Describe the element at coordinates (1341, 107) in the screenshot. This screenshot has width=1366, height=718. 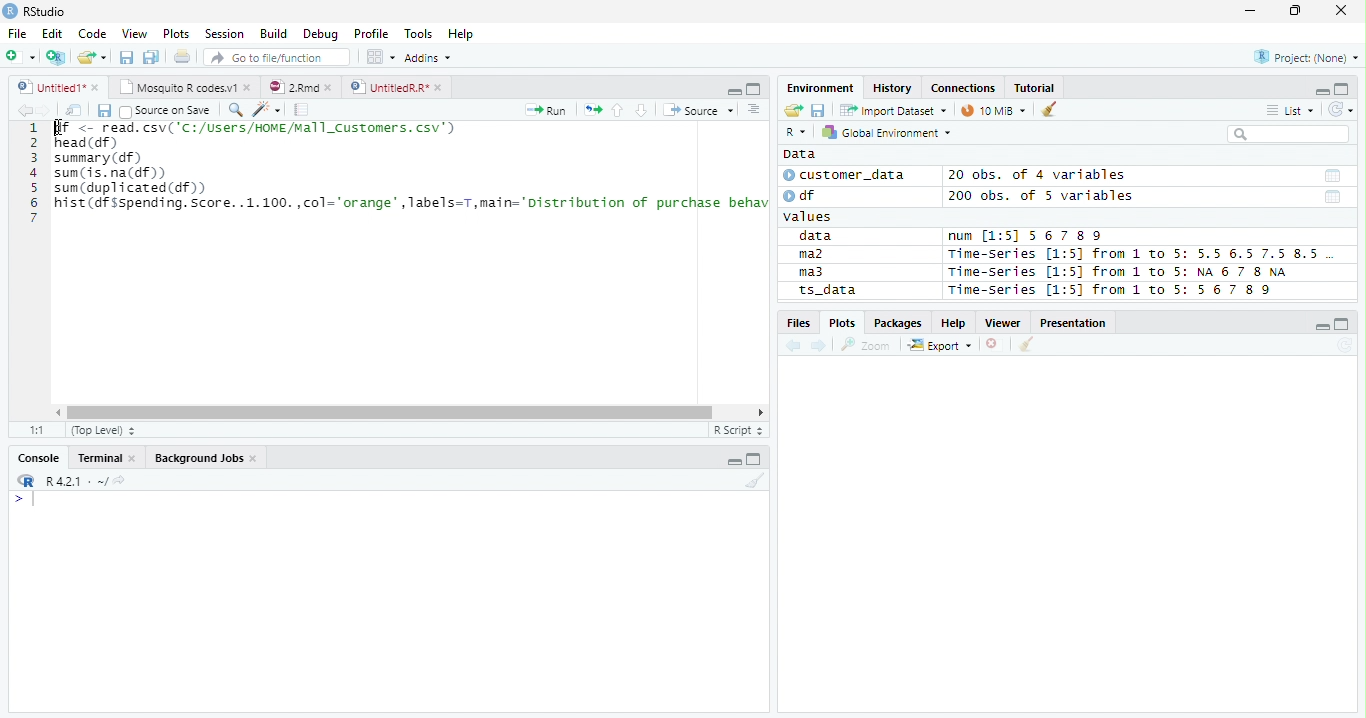
I see `Refresh` at that location.